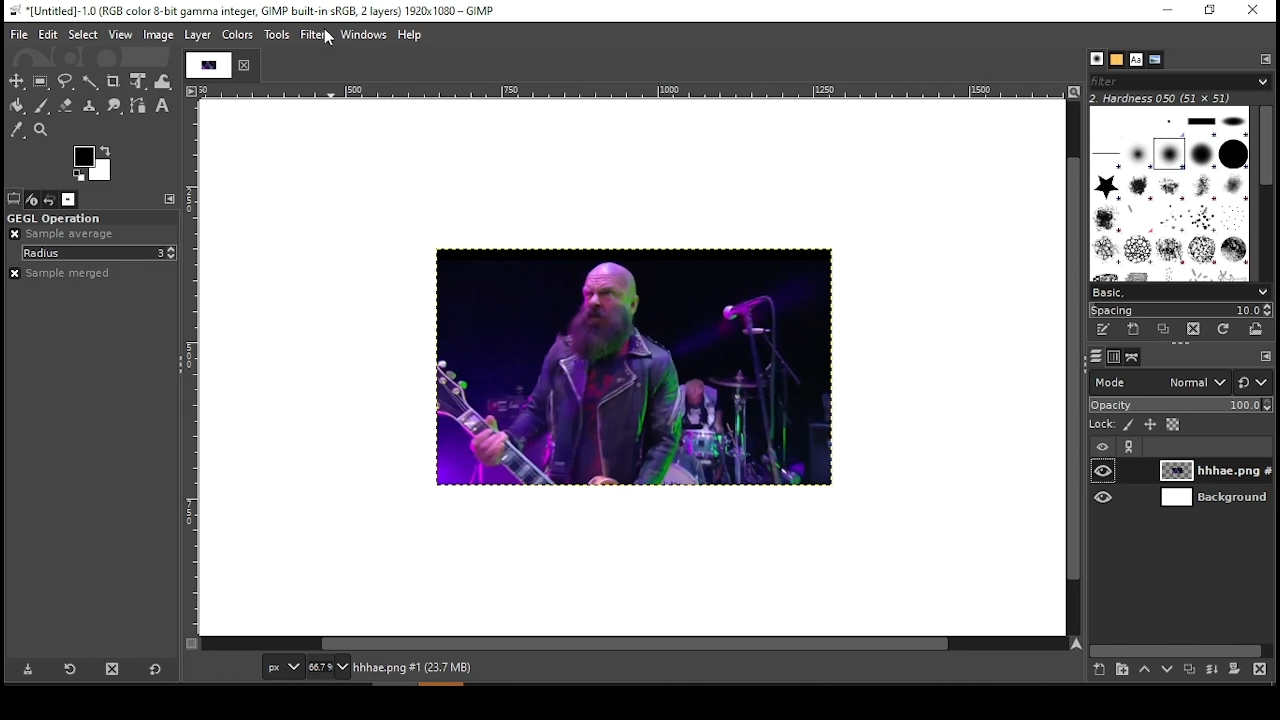 The height and width of the screenshot is (720, 1280). Describe the element at coordinates (1120, 670) in the screenshot. I see `new layer group` at that location.